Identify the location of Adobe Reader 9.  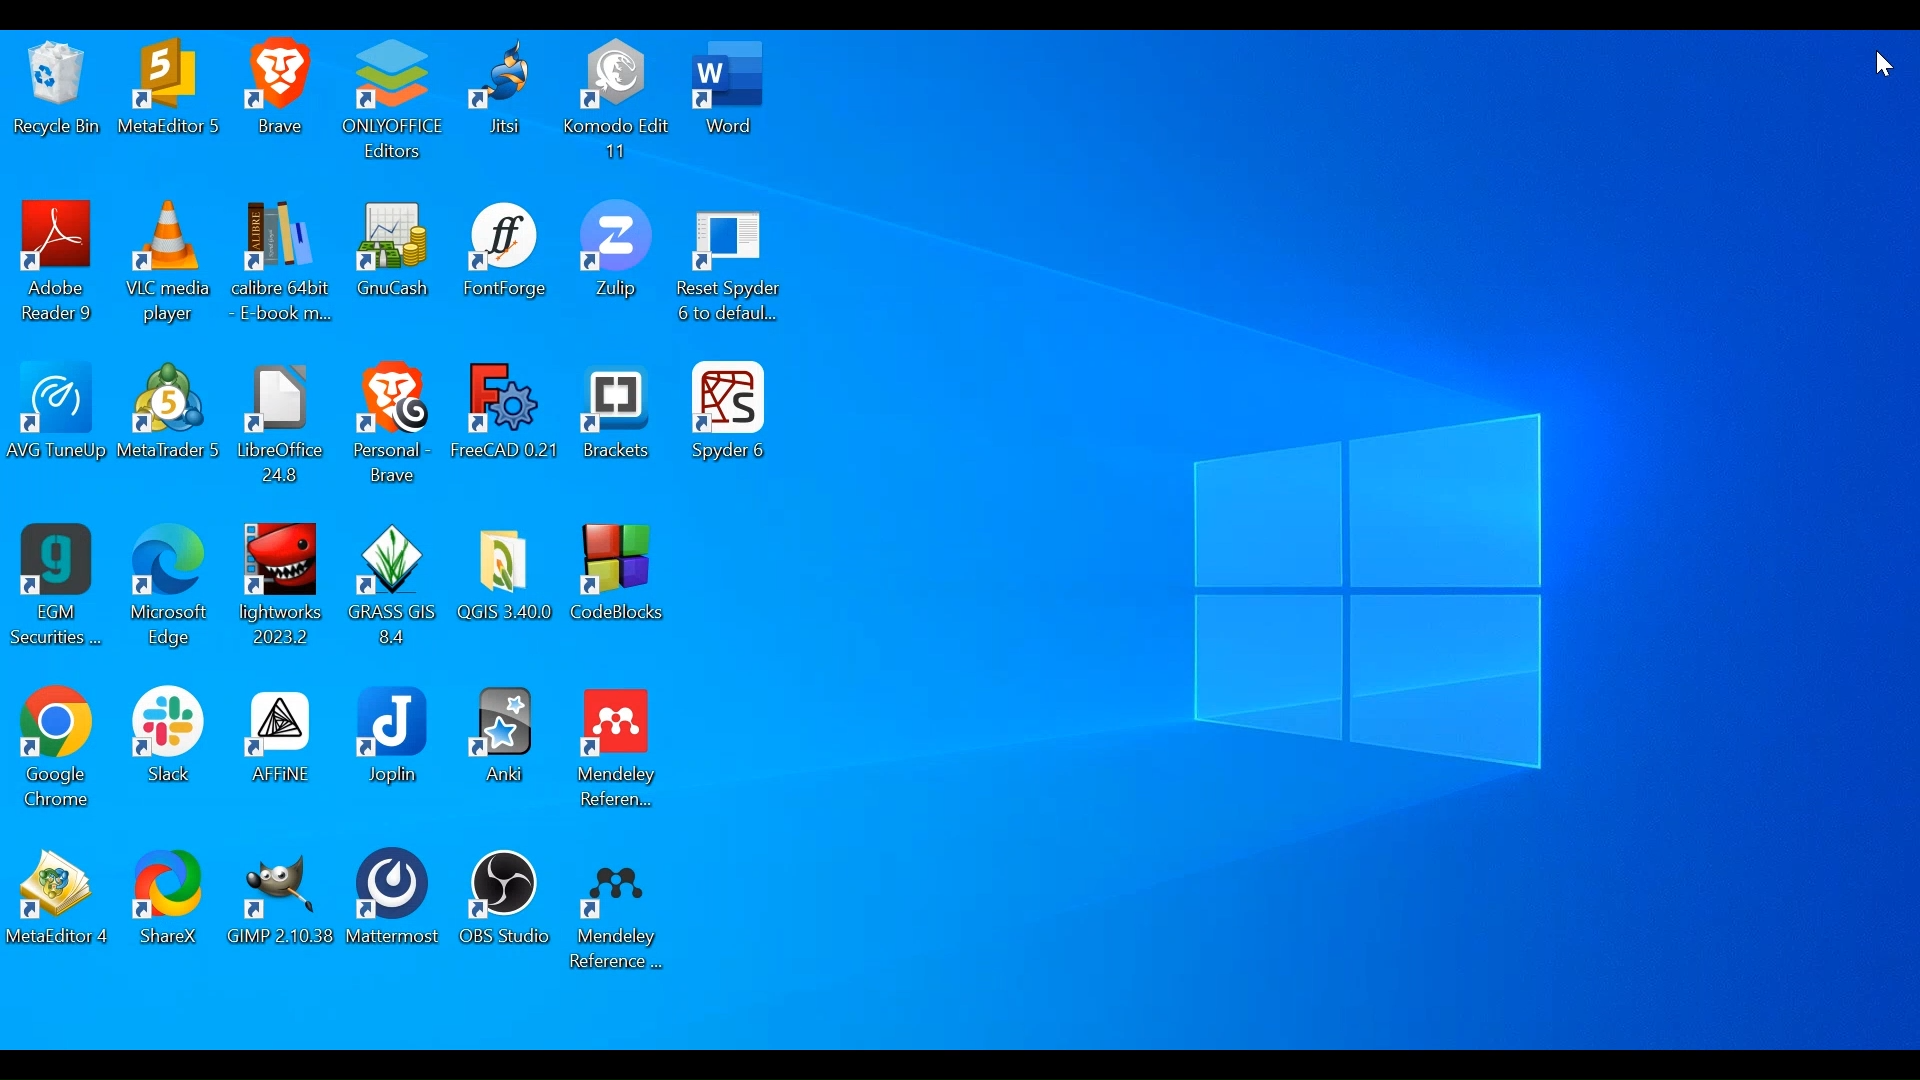
(59, 264).